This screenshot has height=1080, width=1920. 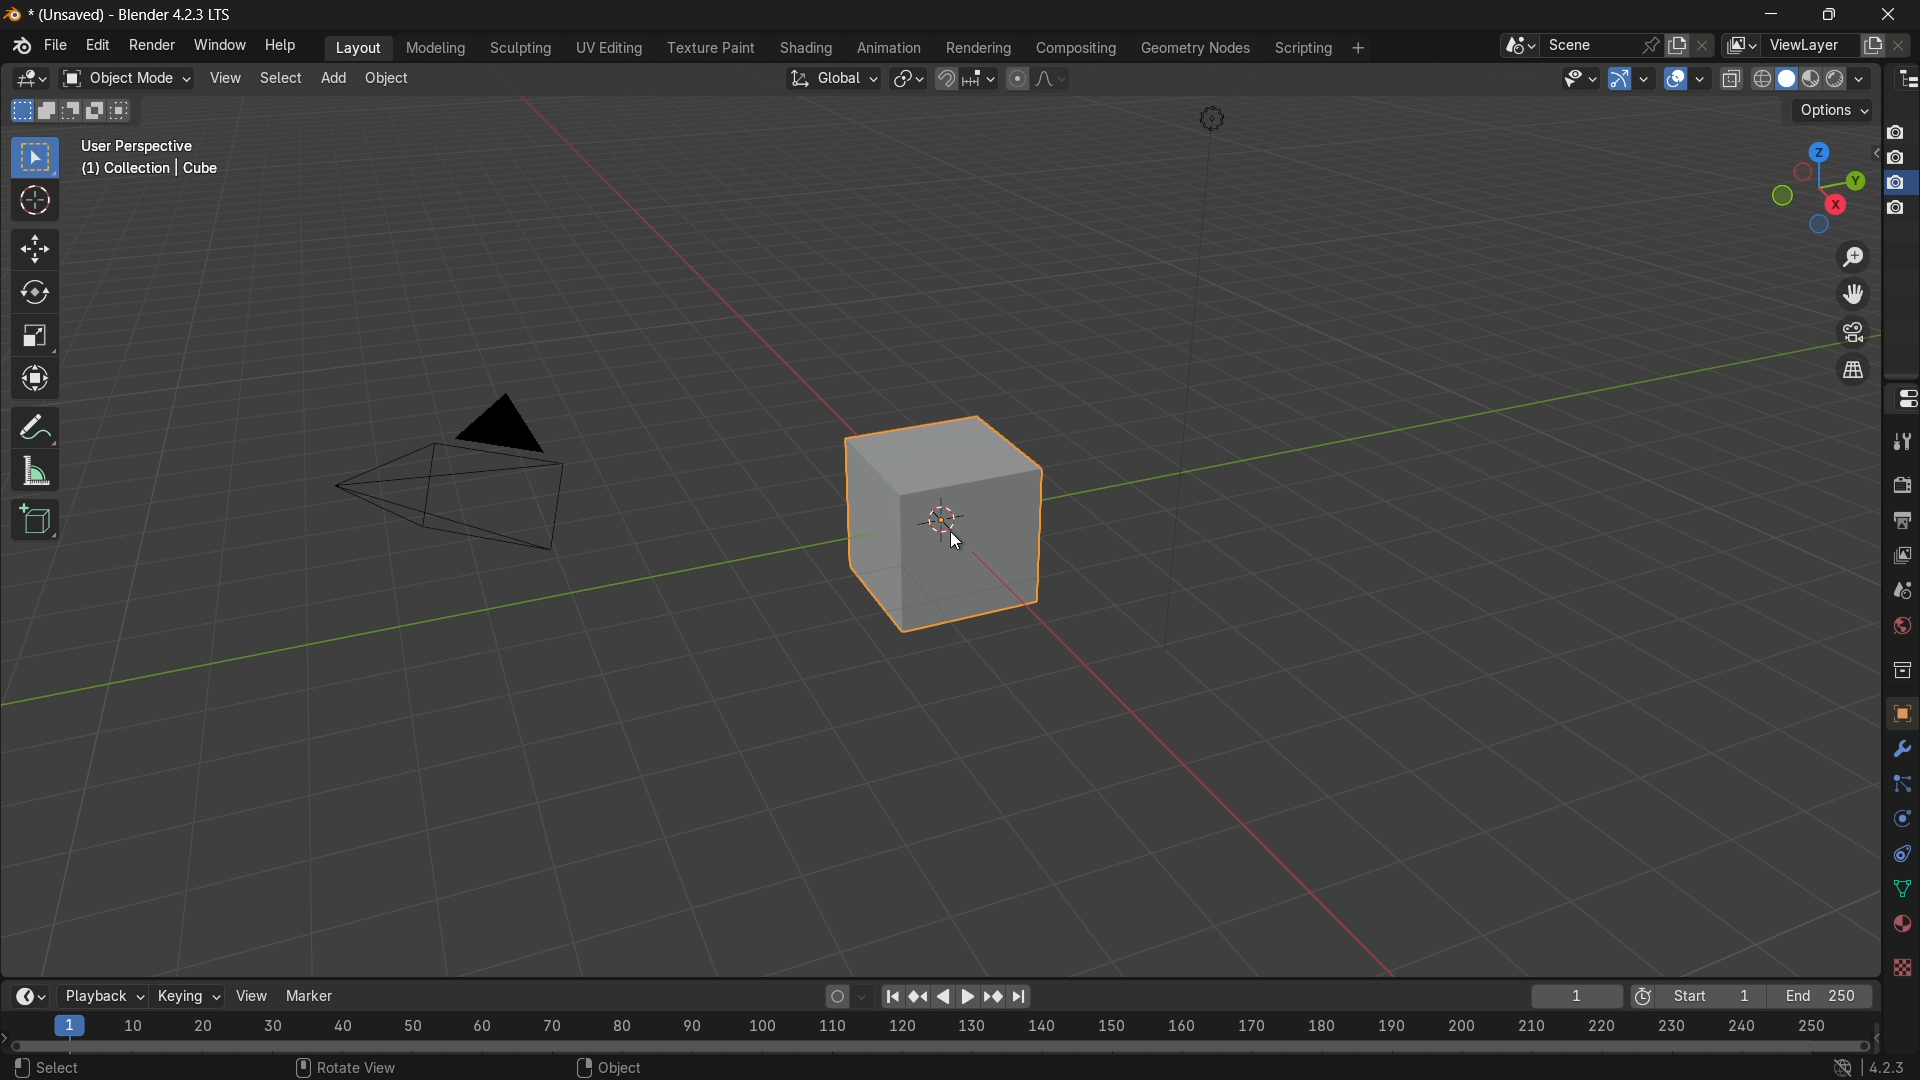 I want to click on delete scene, so click(x=1701, y=44).